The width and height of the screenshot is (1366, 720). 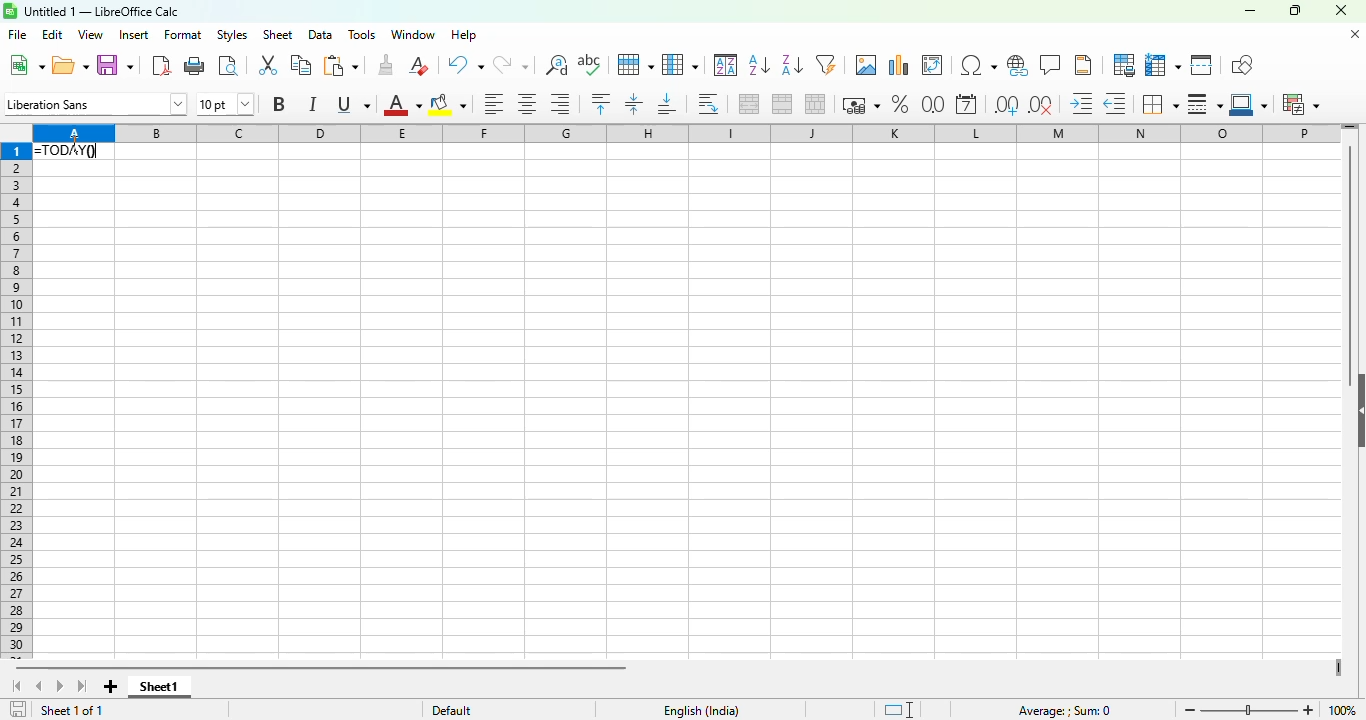 What do you see at coordinates (728, 132) in the screenshot?
I see `columns` at bounding box center [728, 132].